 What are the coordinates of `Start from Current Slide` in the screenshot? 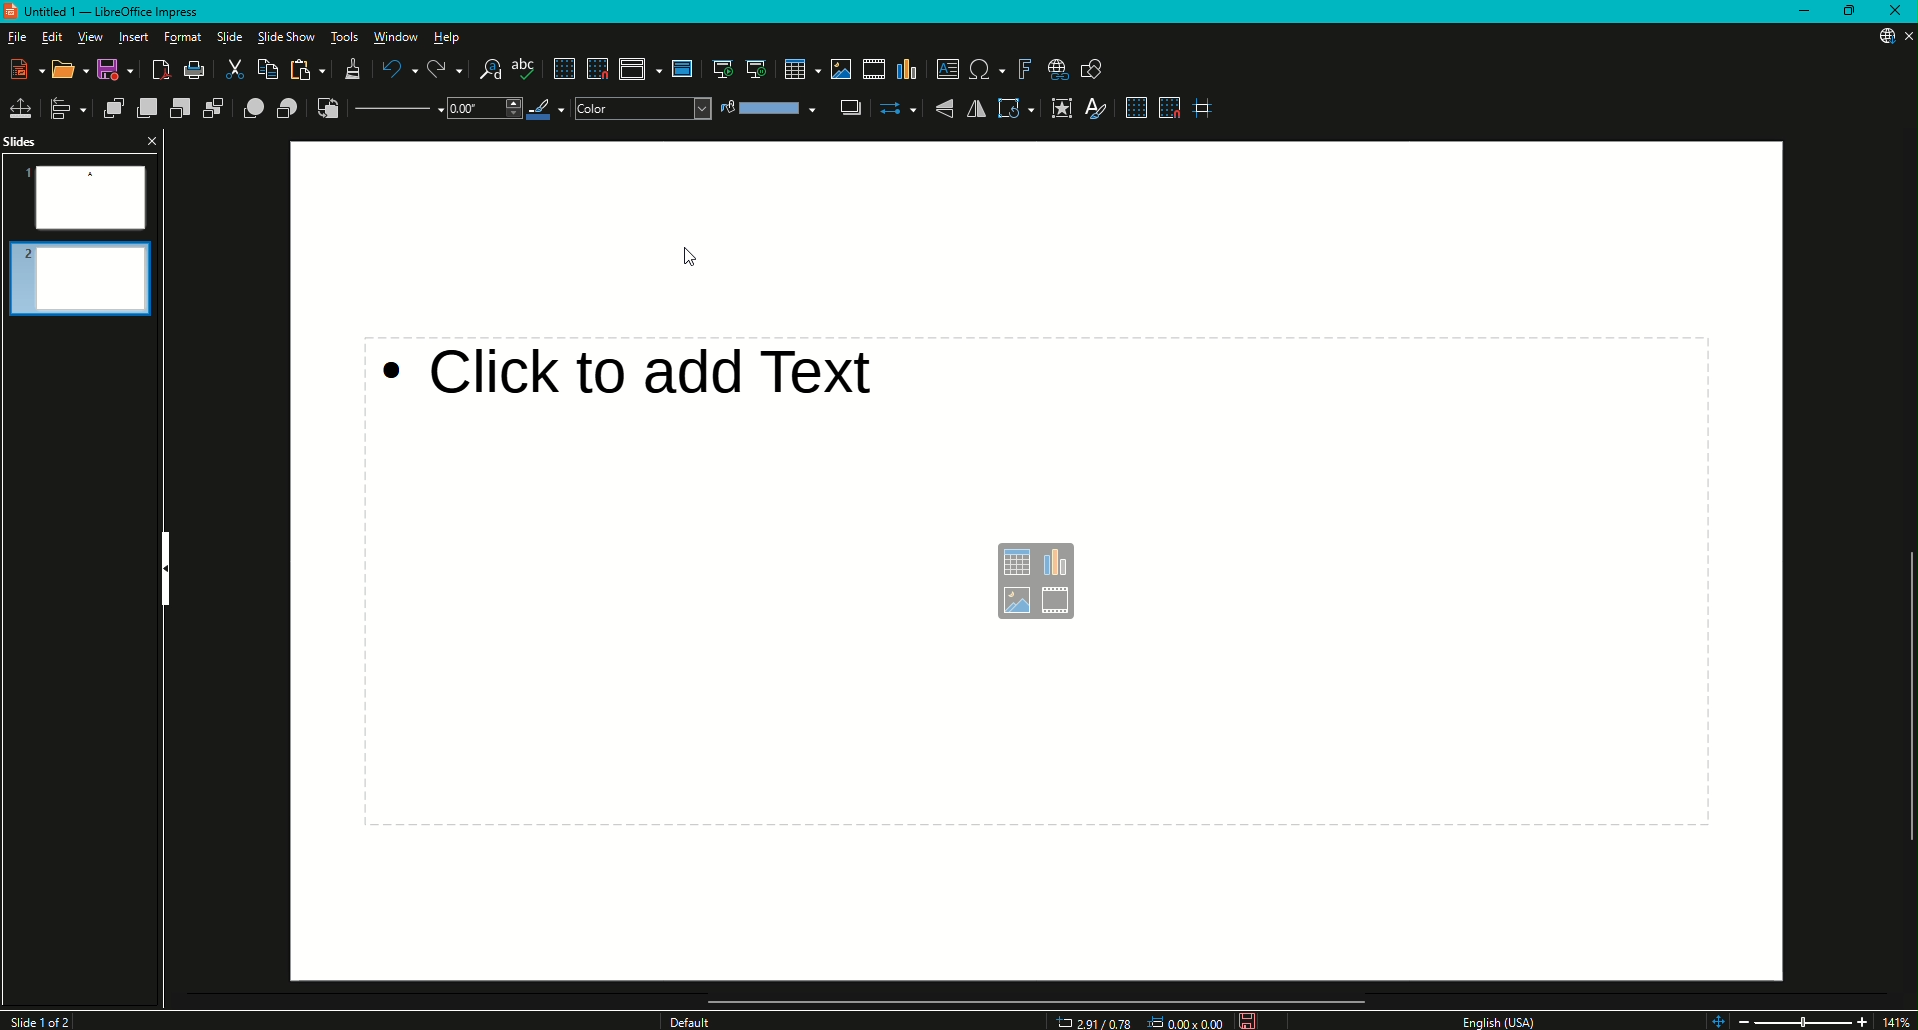 It's located at (754, 67).